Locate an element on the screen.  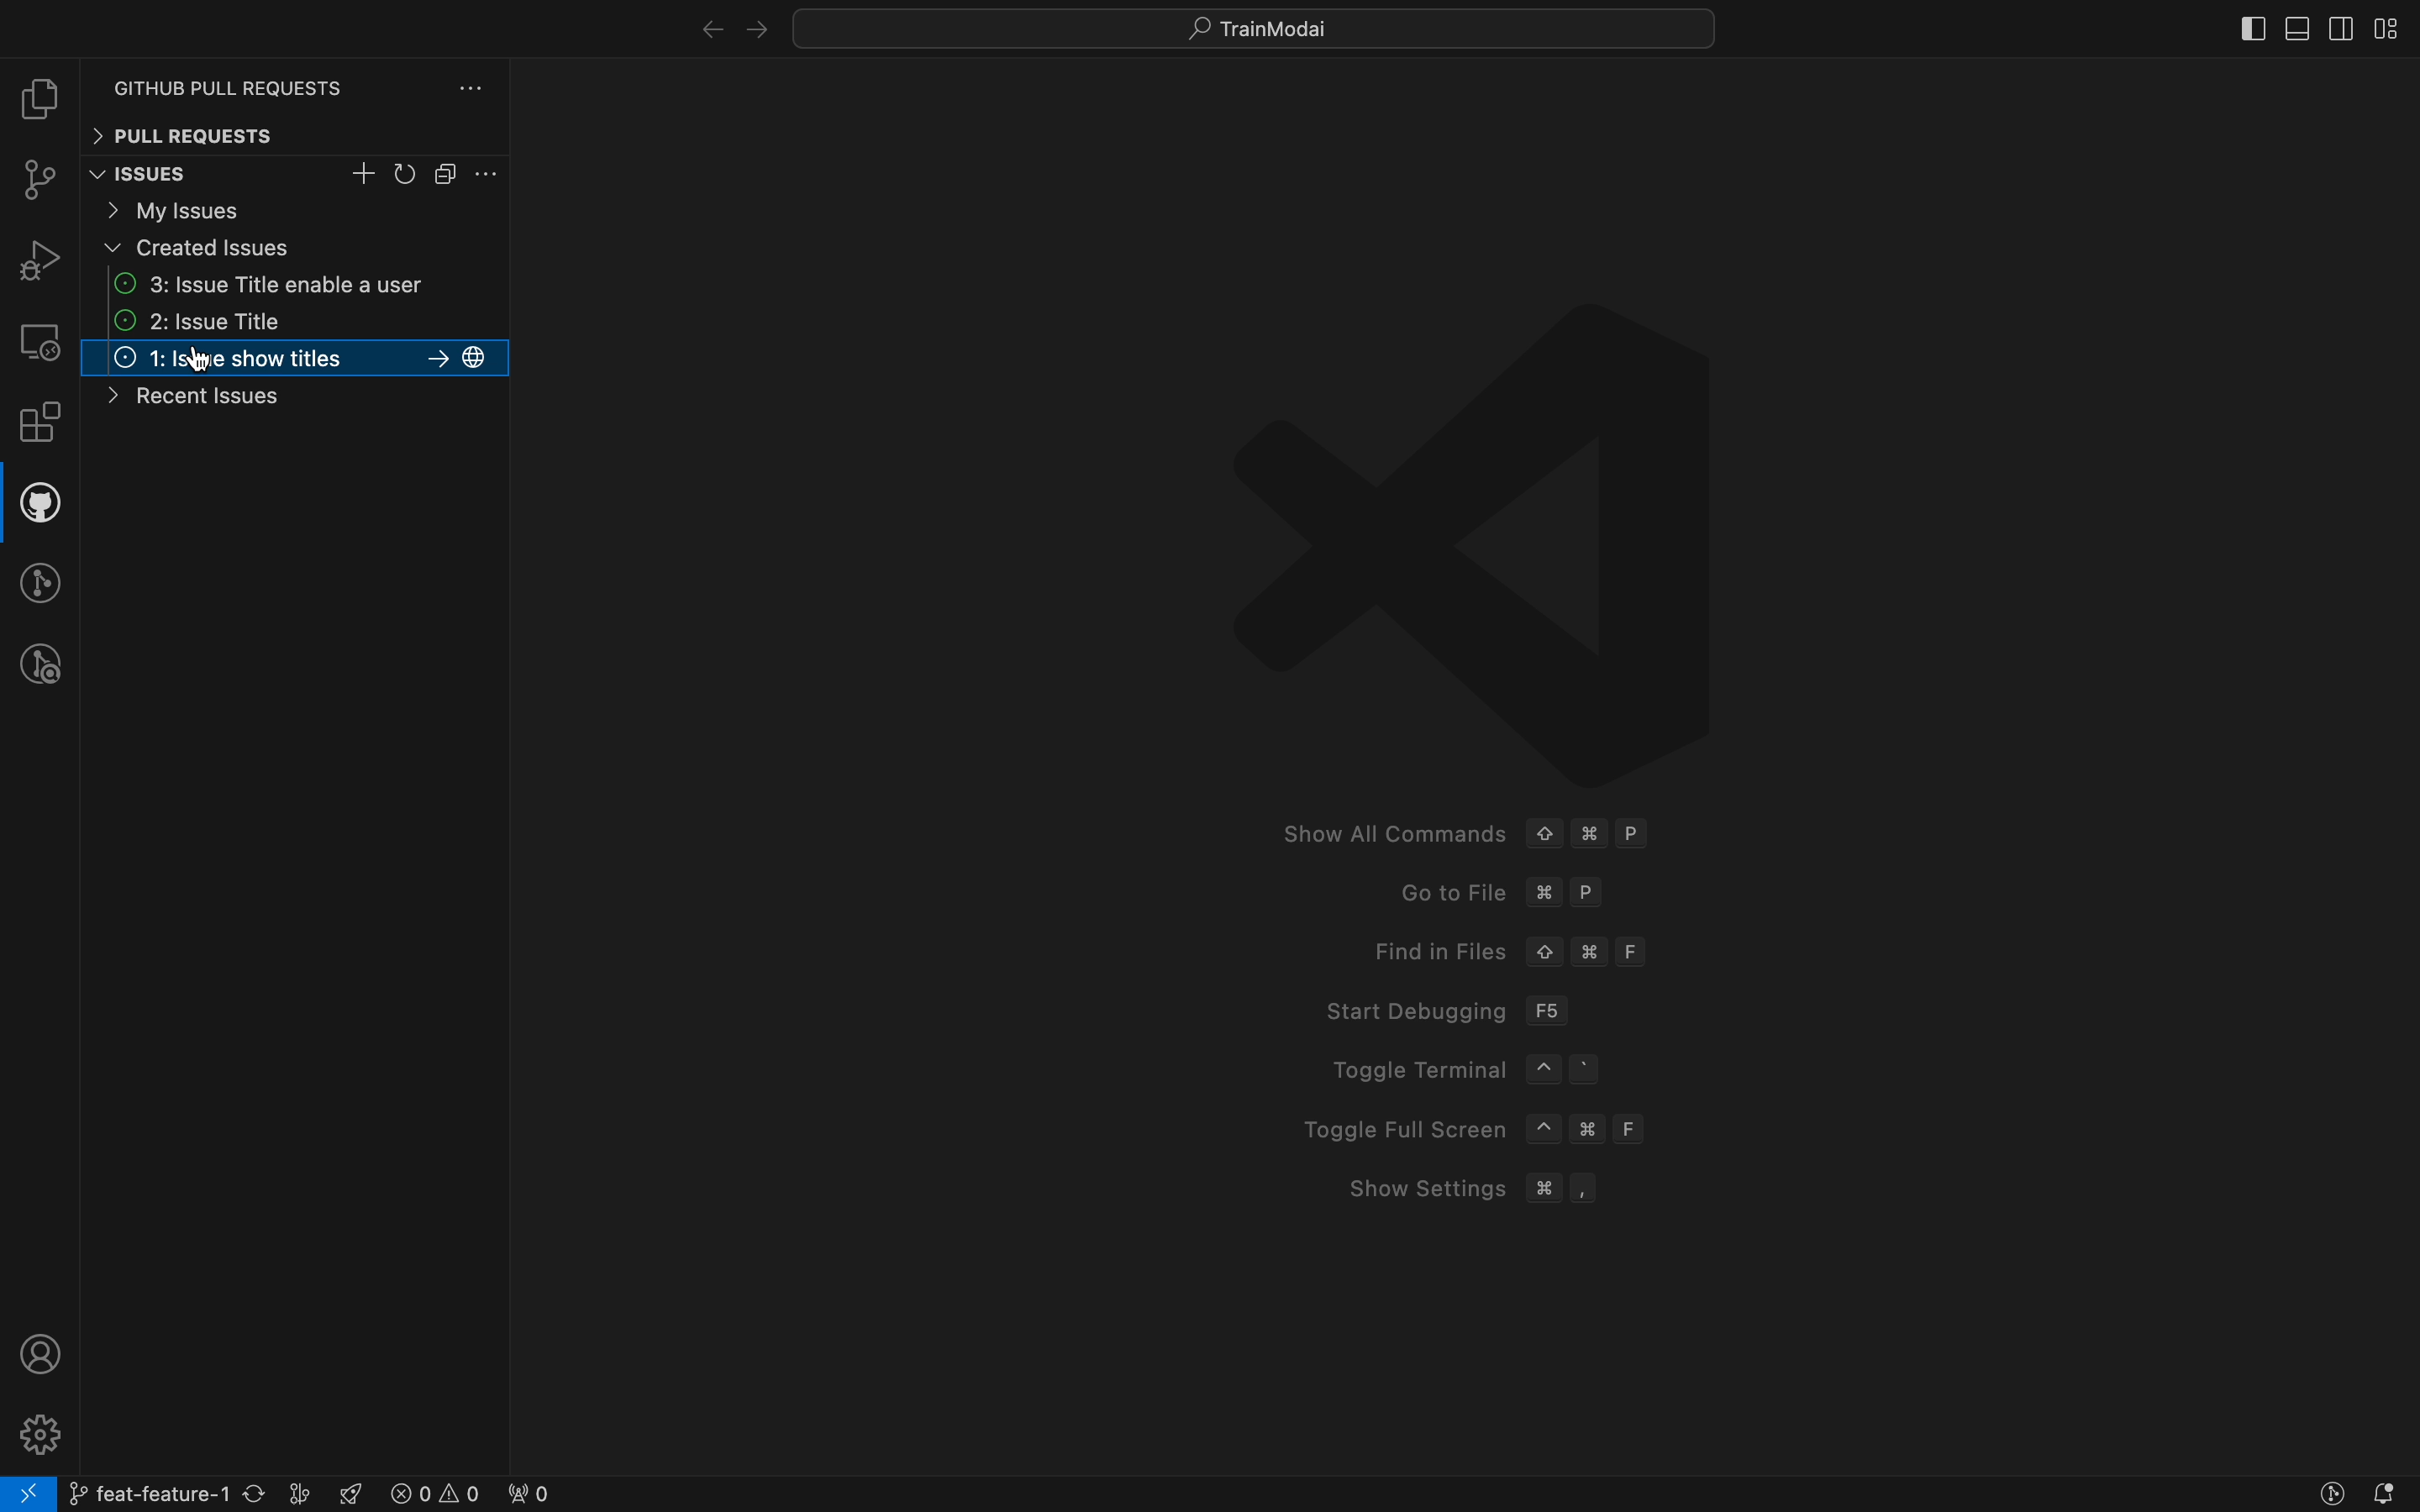
git panel is located at coordinates (42, 183).